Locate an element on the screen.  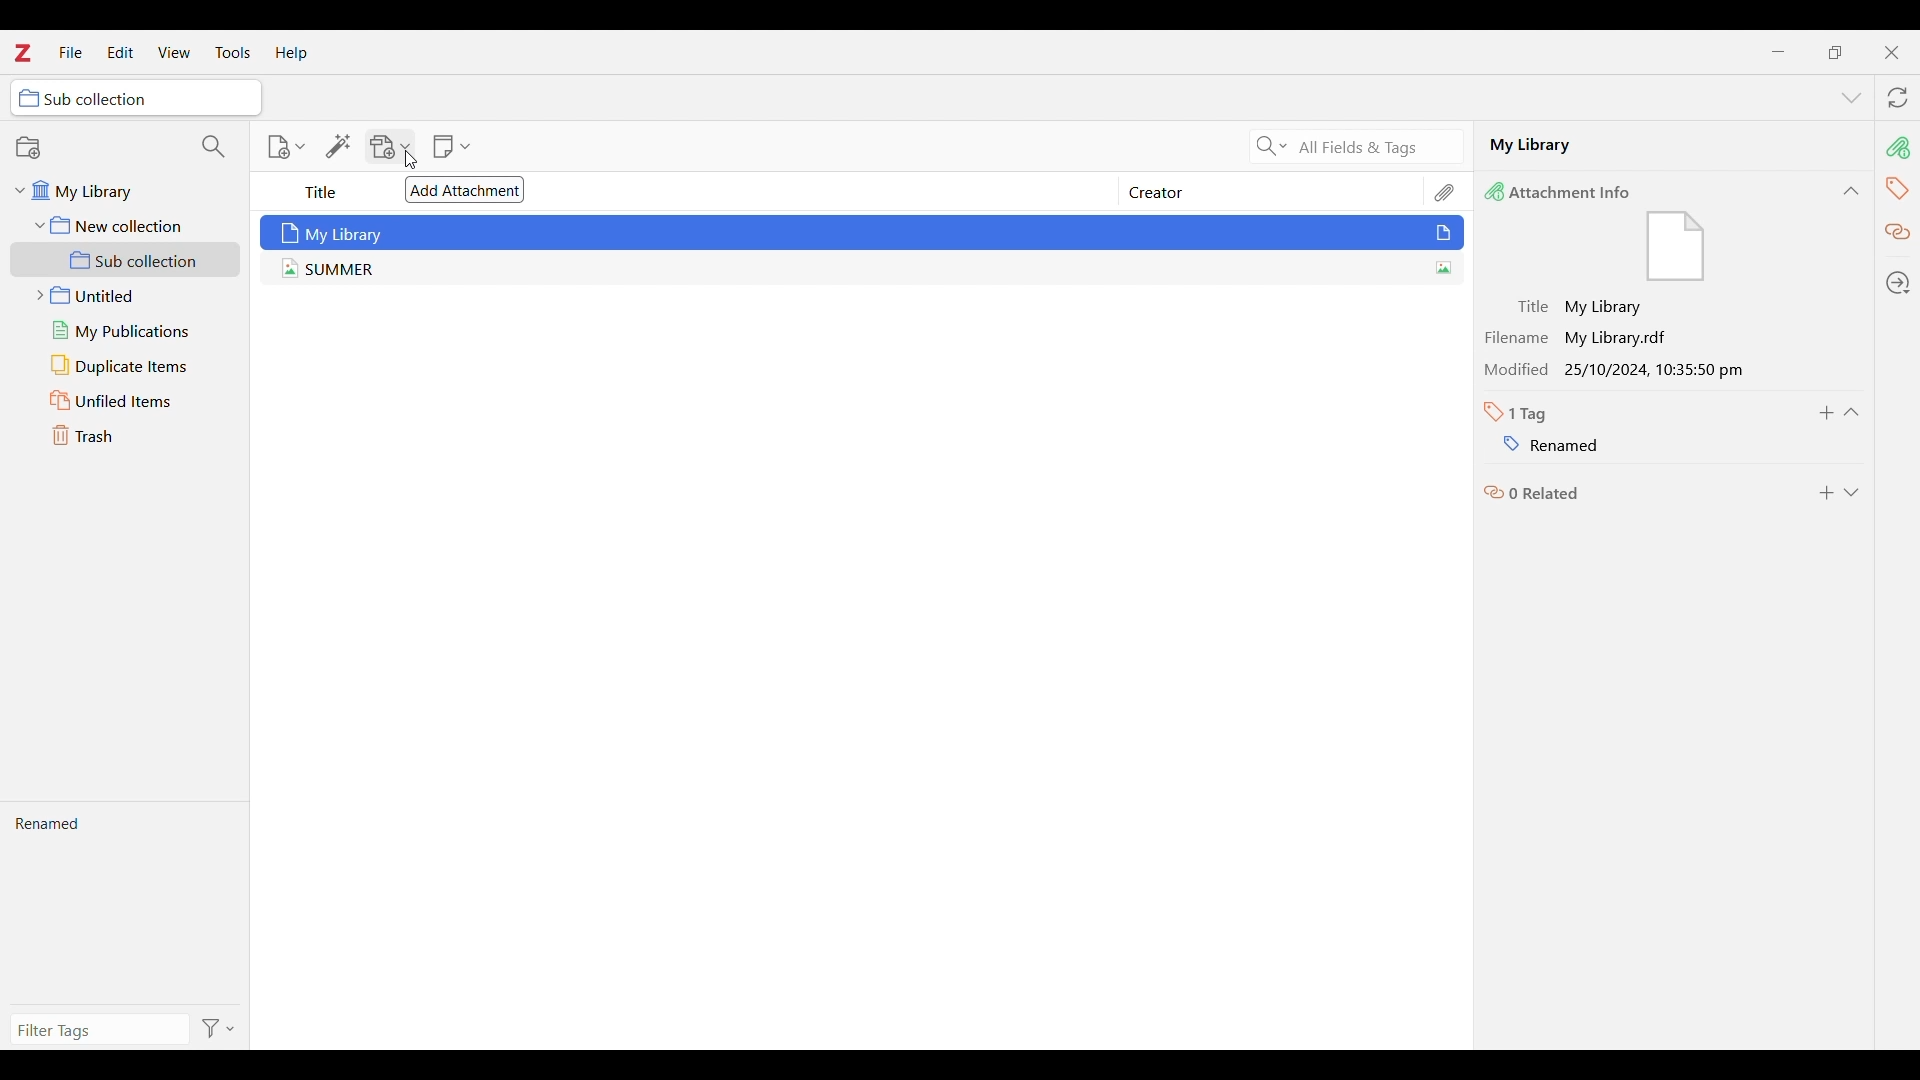
Add is located at coordinates (1827, 493).